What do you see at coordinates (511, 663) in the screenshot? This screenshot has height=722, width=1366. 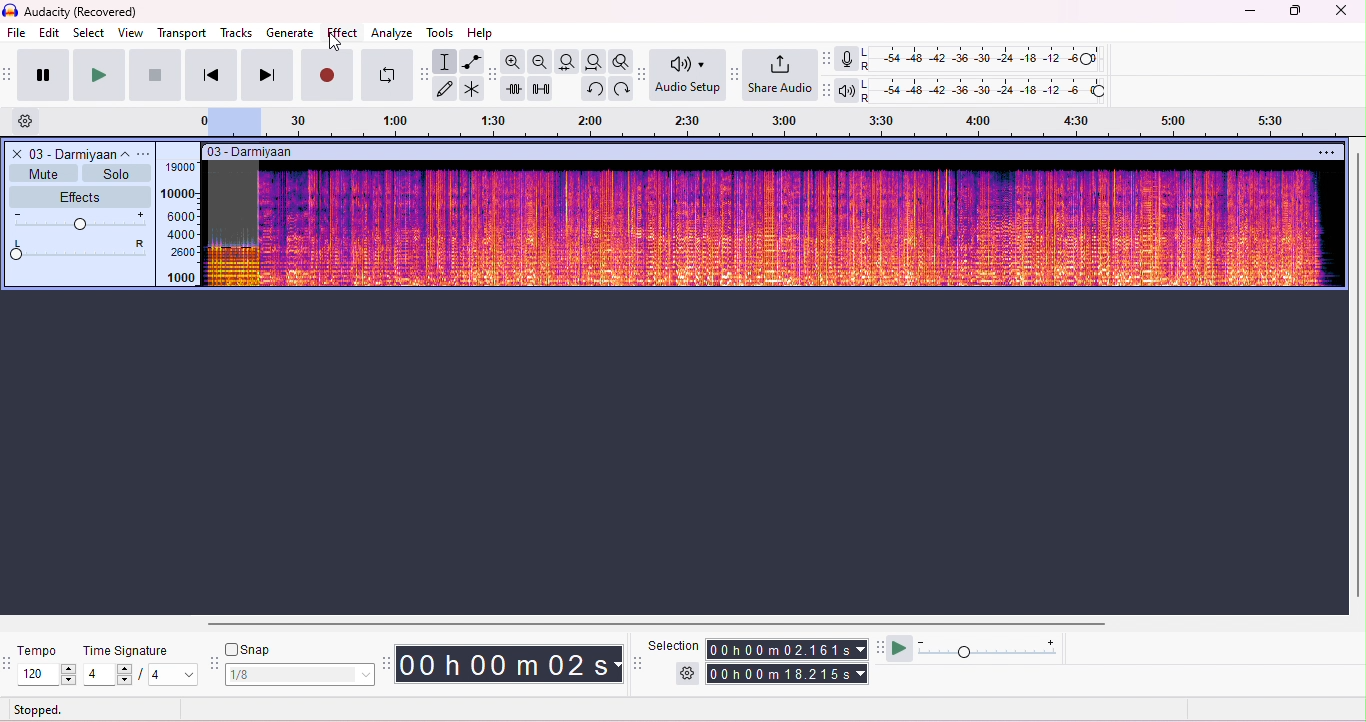 I see `audacity time` at bounding box center [511, 663].